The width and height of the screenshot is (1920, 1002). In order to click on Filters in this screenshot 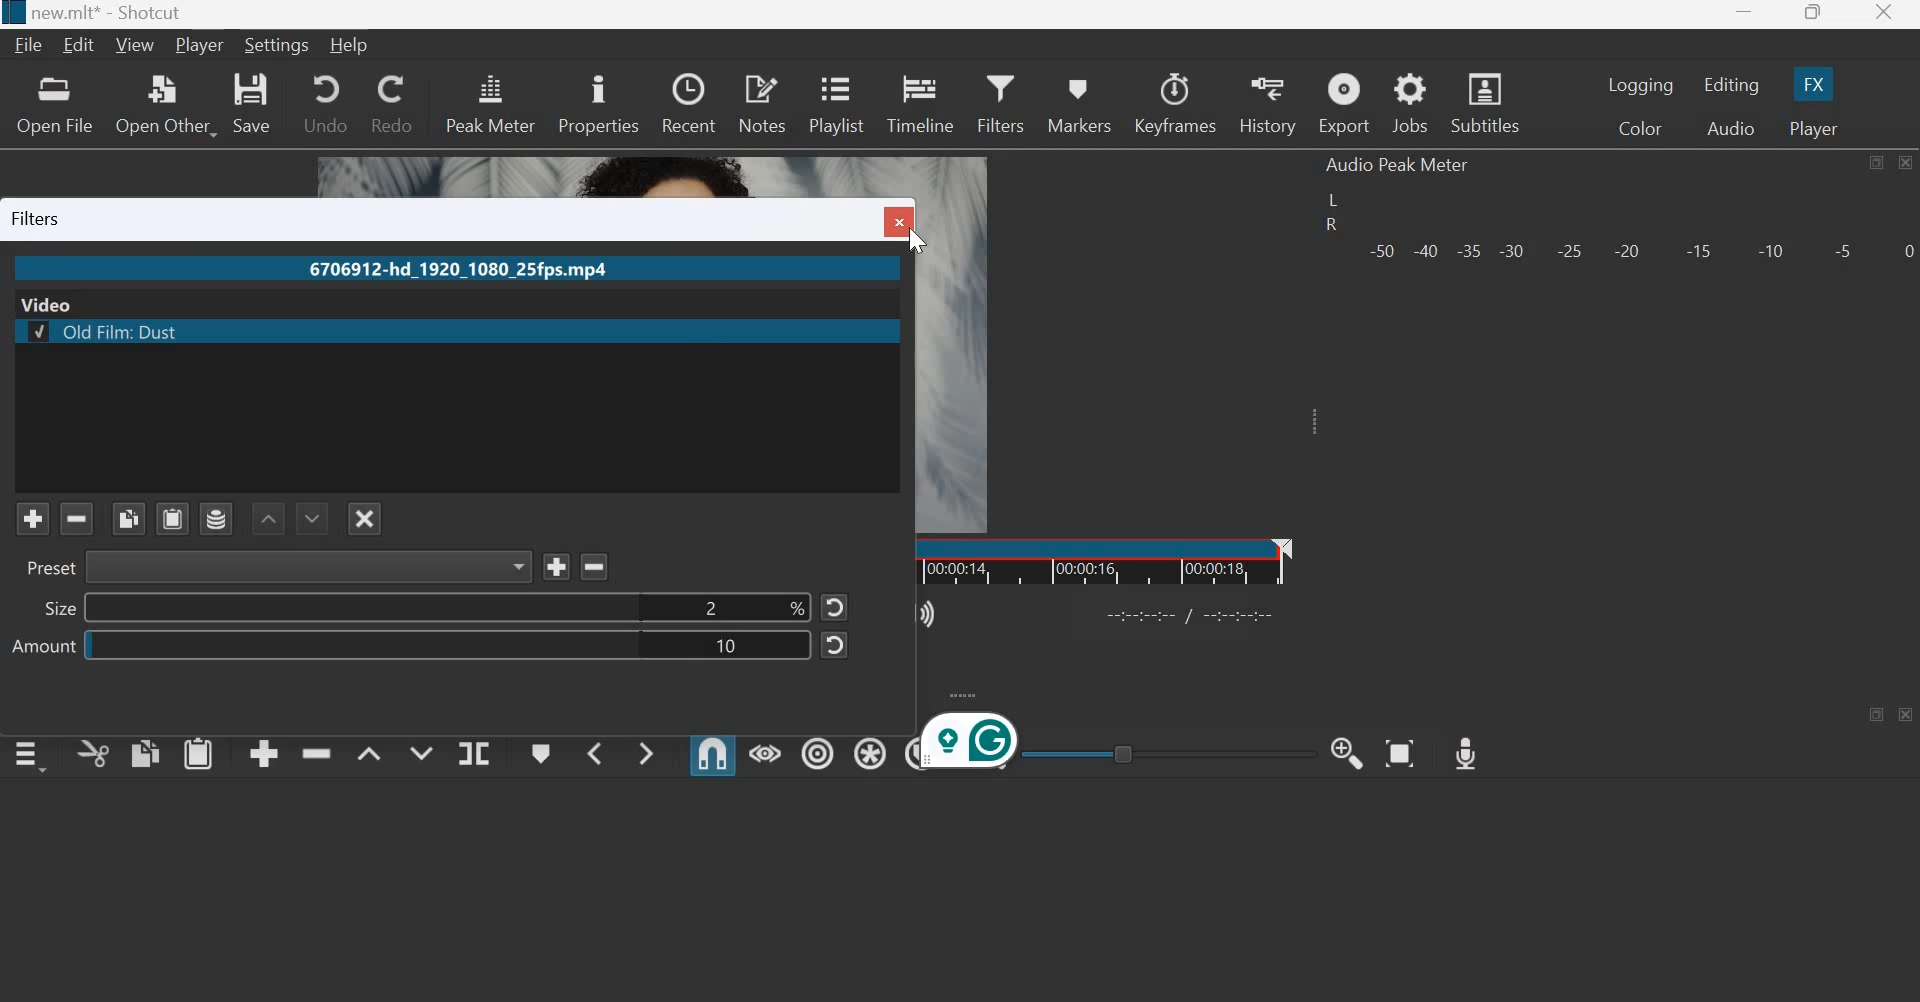, I will do `click(43, 218)`.